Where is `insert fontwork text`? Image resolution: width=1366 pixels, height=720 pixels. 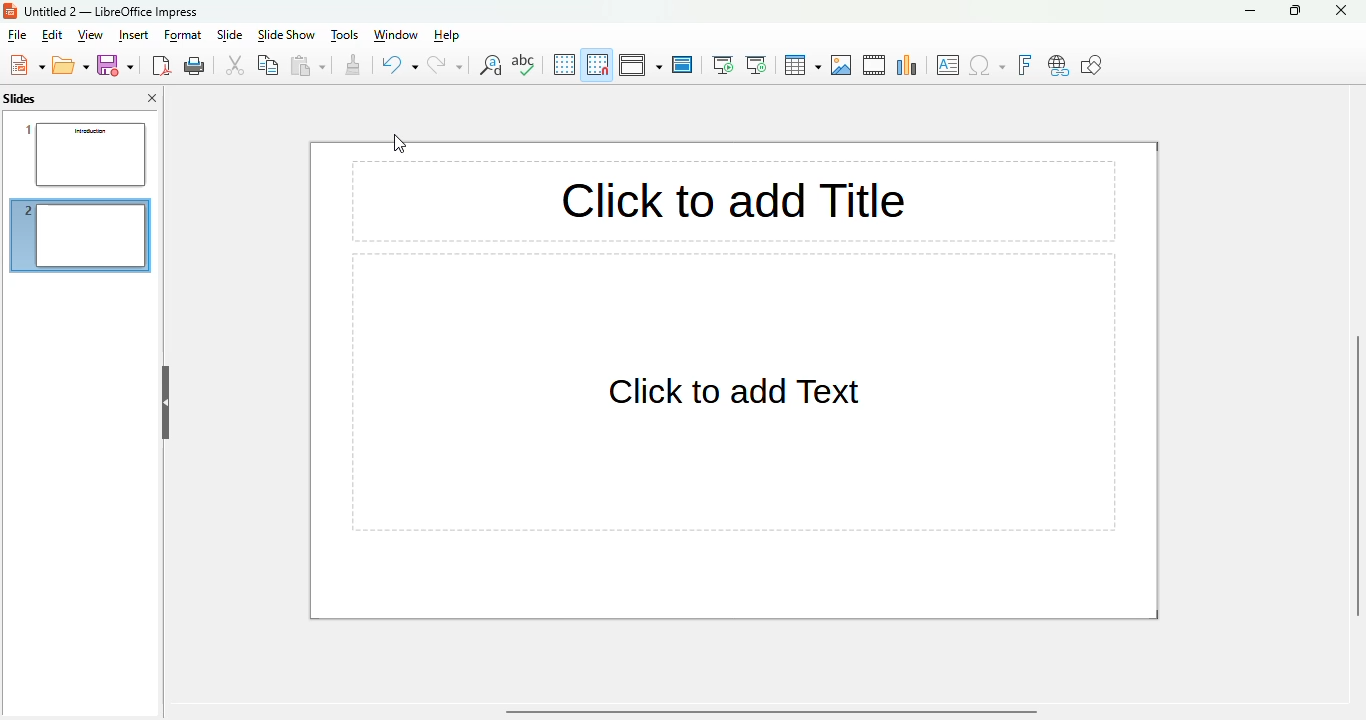 insert fontwork text is located at coordinates (1024, 65).